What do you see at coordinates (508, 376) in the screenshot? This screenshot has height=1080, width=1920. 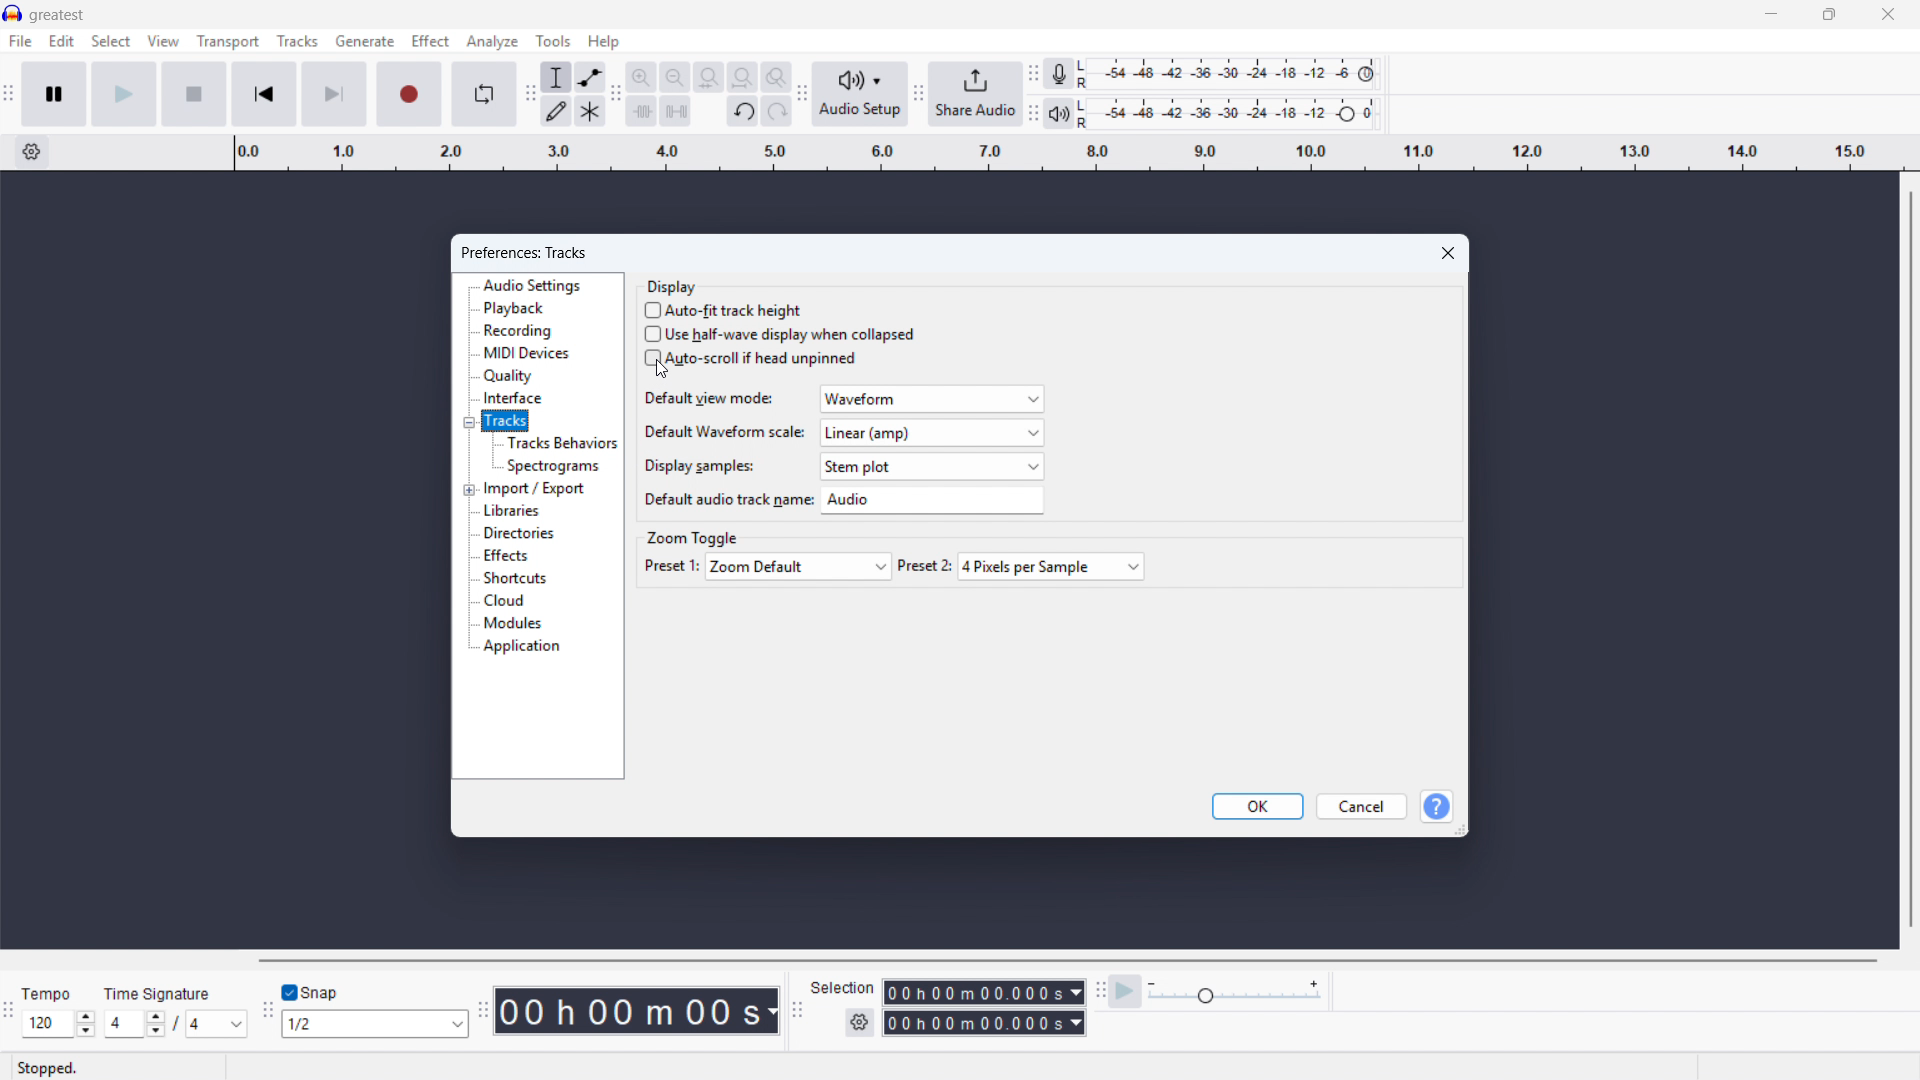 I see `Quality ` at bounding box center [508, 376].